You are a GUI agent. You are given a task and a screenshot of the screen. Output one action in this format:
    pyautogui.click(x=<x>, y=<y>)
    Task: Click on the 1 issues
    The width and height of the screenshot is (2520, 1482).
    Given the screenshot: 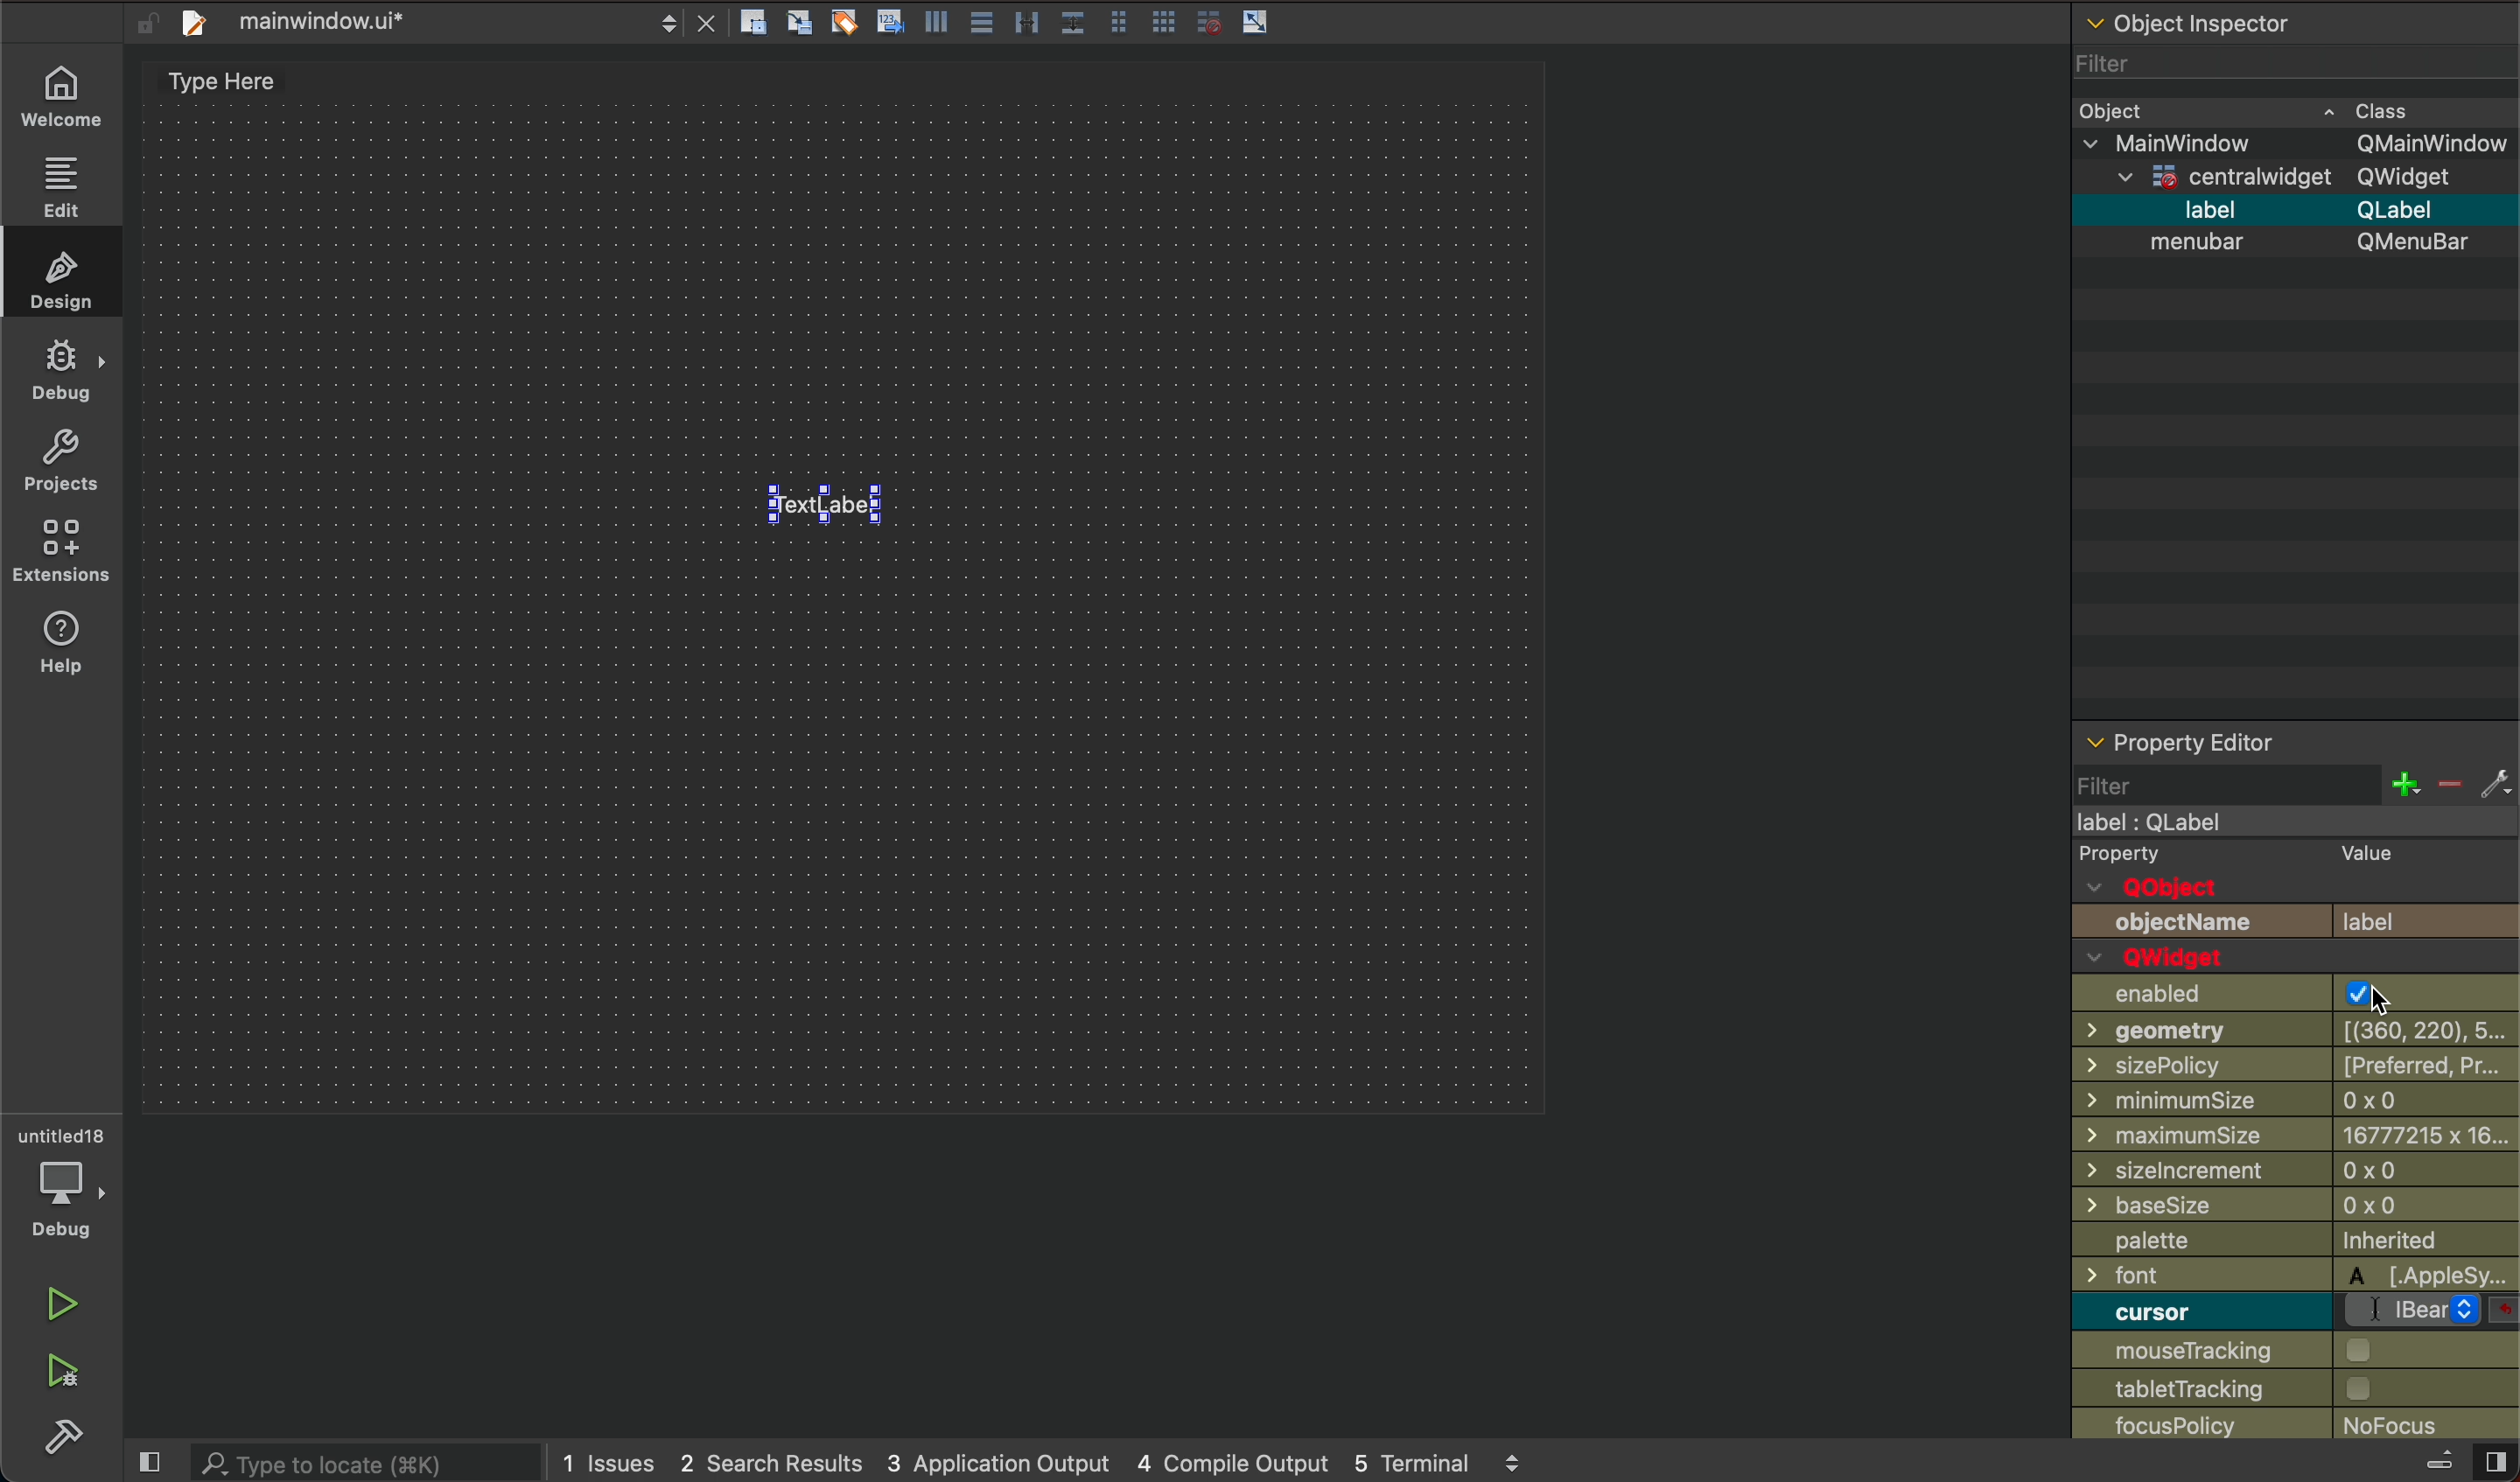 What is the action you would take?
    pyautogui.click(x=605, y=1459)
    